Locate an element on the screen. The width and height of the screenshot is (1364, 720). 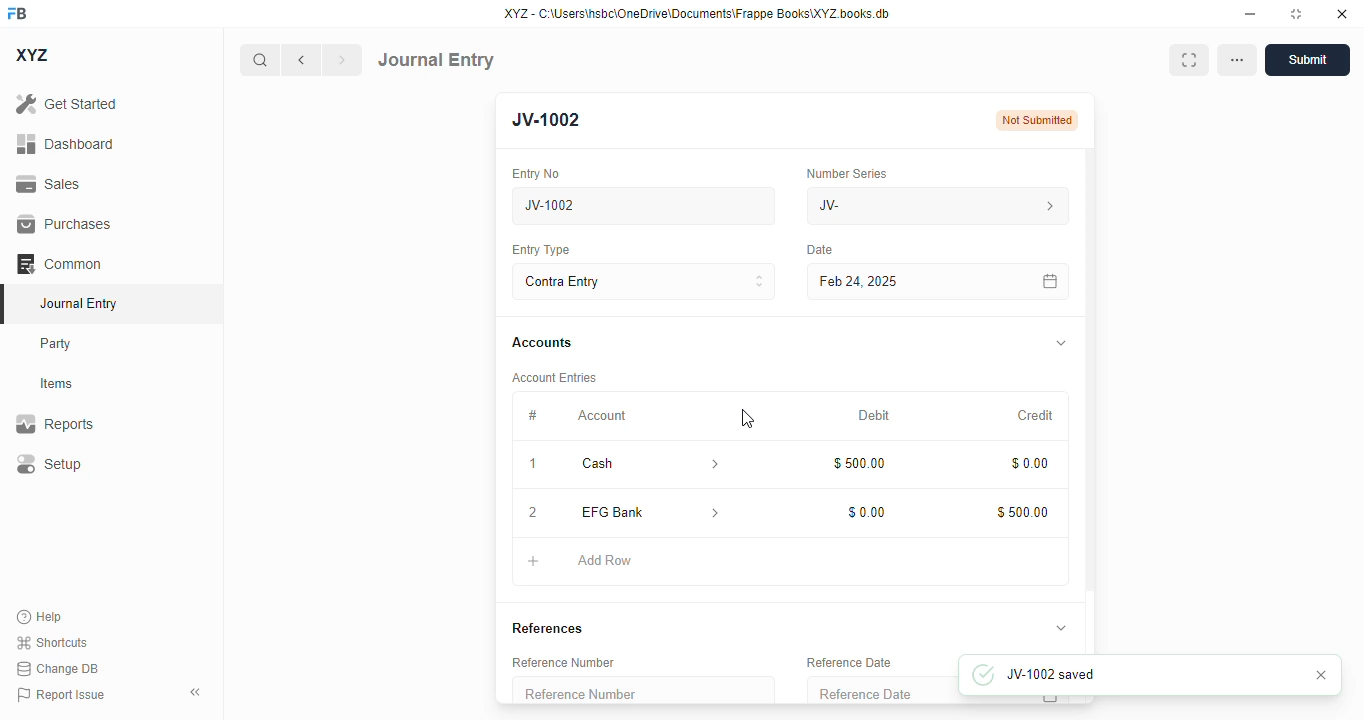
cash  is located at coordinates (626, 464).